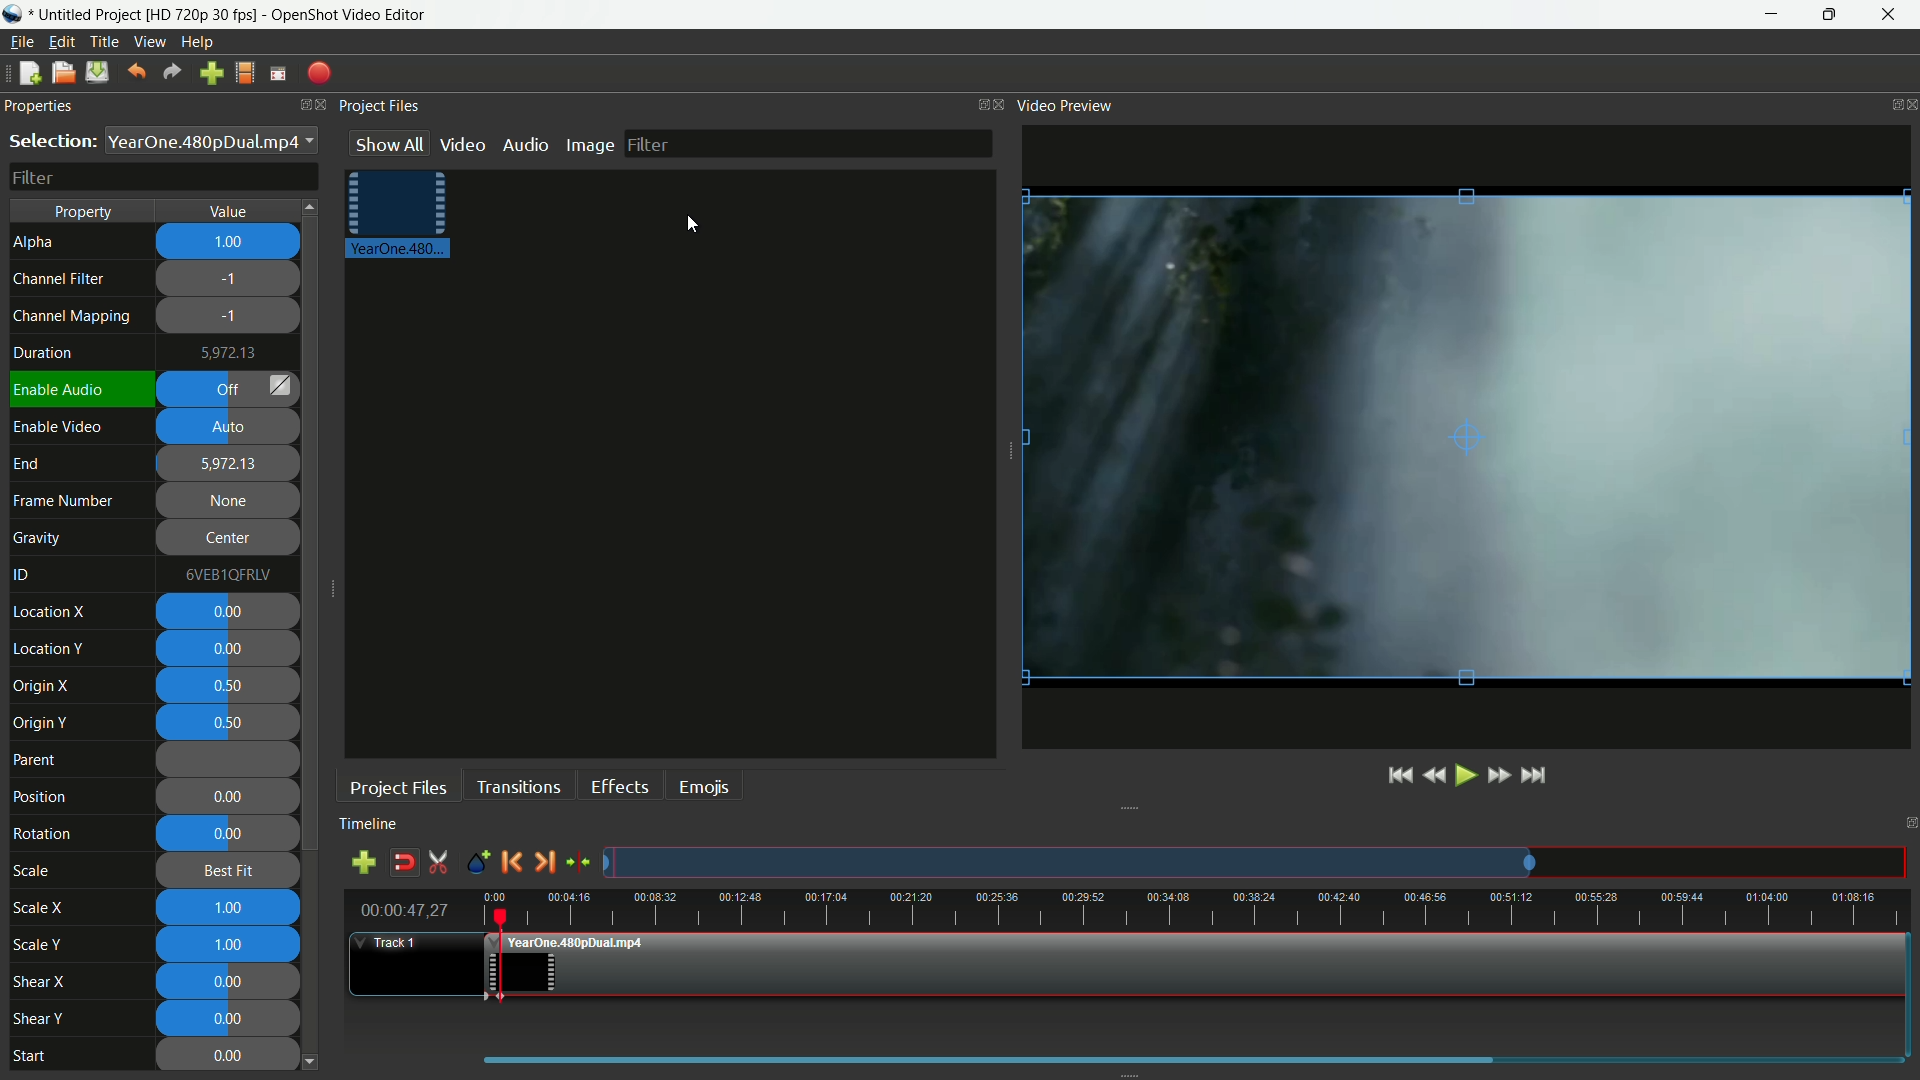 This screenshot has width=1920, height=1080. I want to click on file menu, so click(22, 41).